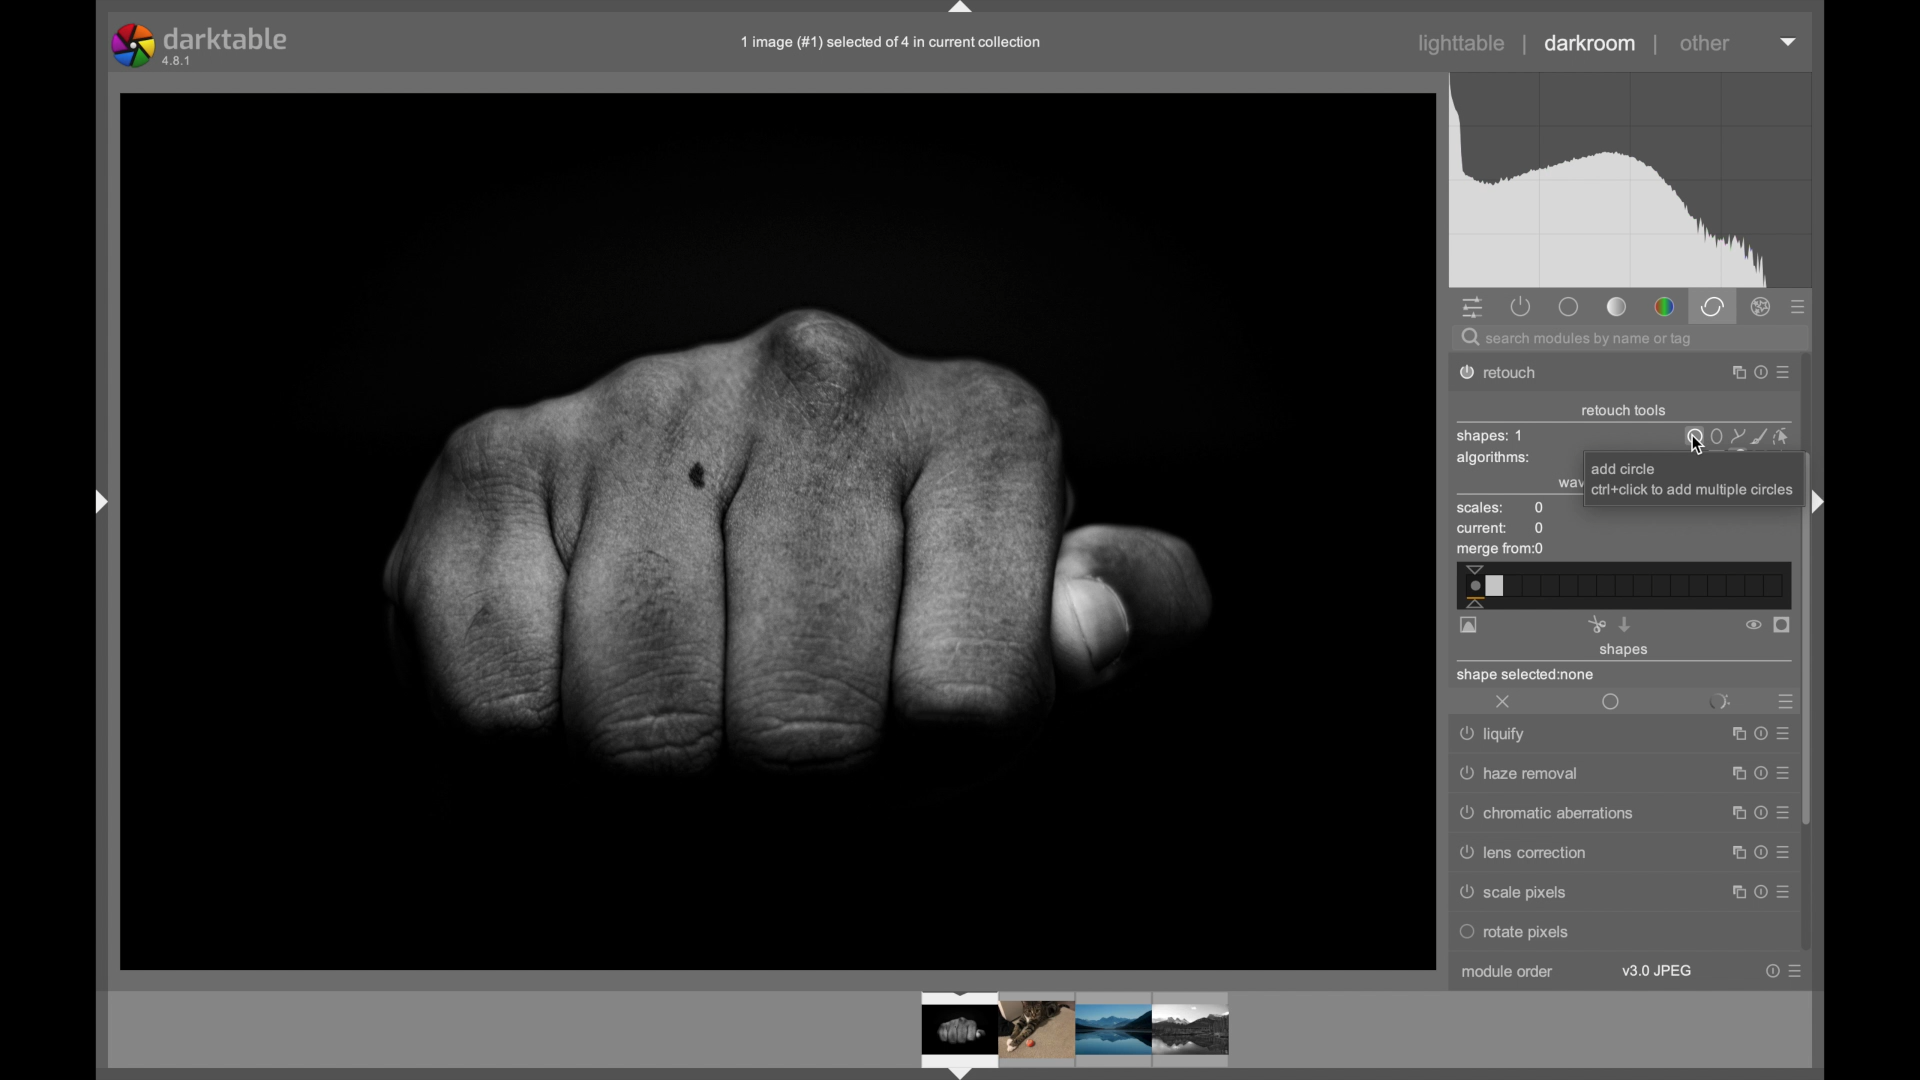 Image resolution: width=1920 pixels, height=1080 pixels. What do you see at coordinates (1781, 813) in the screenshot?
I see `more options` at bounding box center [1781, 813].